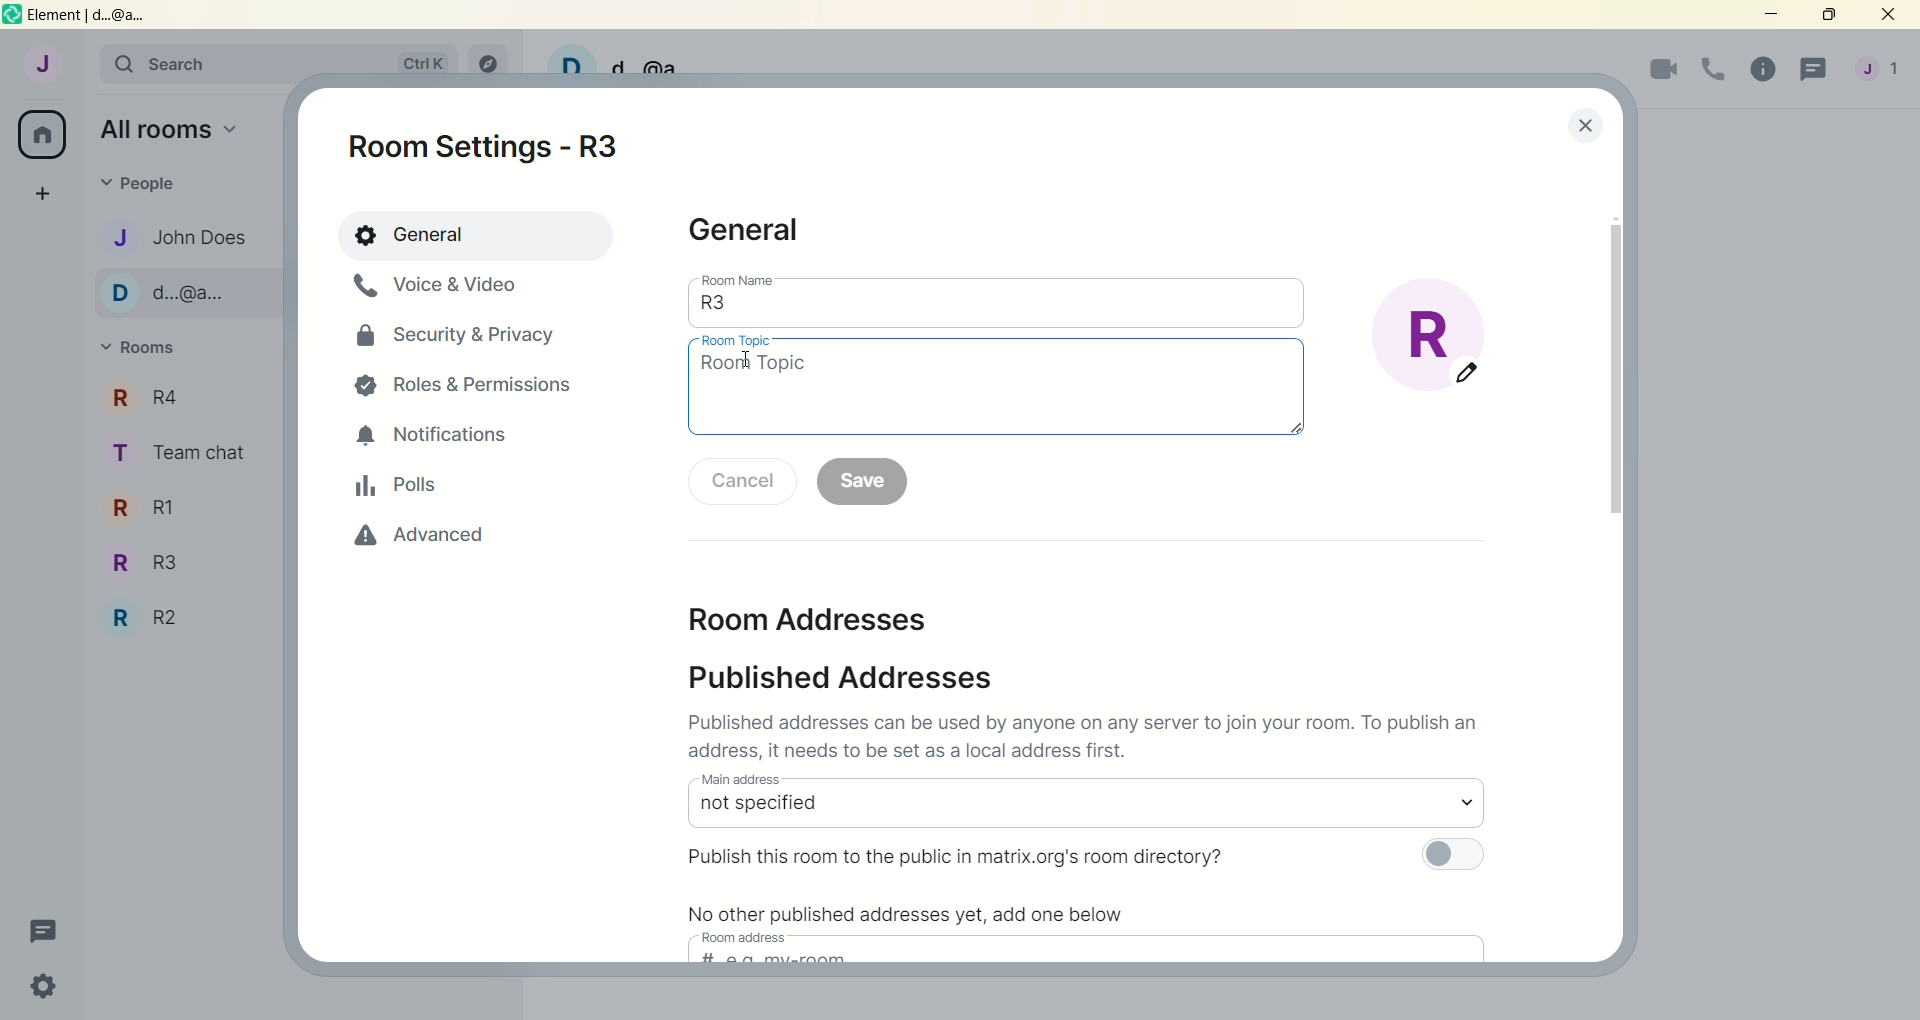 The height and width of the screenshot is (1020, 1920). Describe the element at coordinates (1879, 71) in the screenshot. I see `account menu` at that location.